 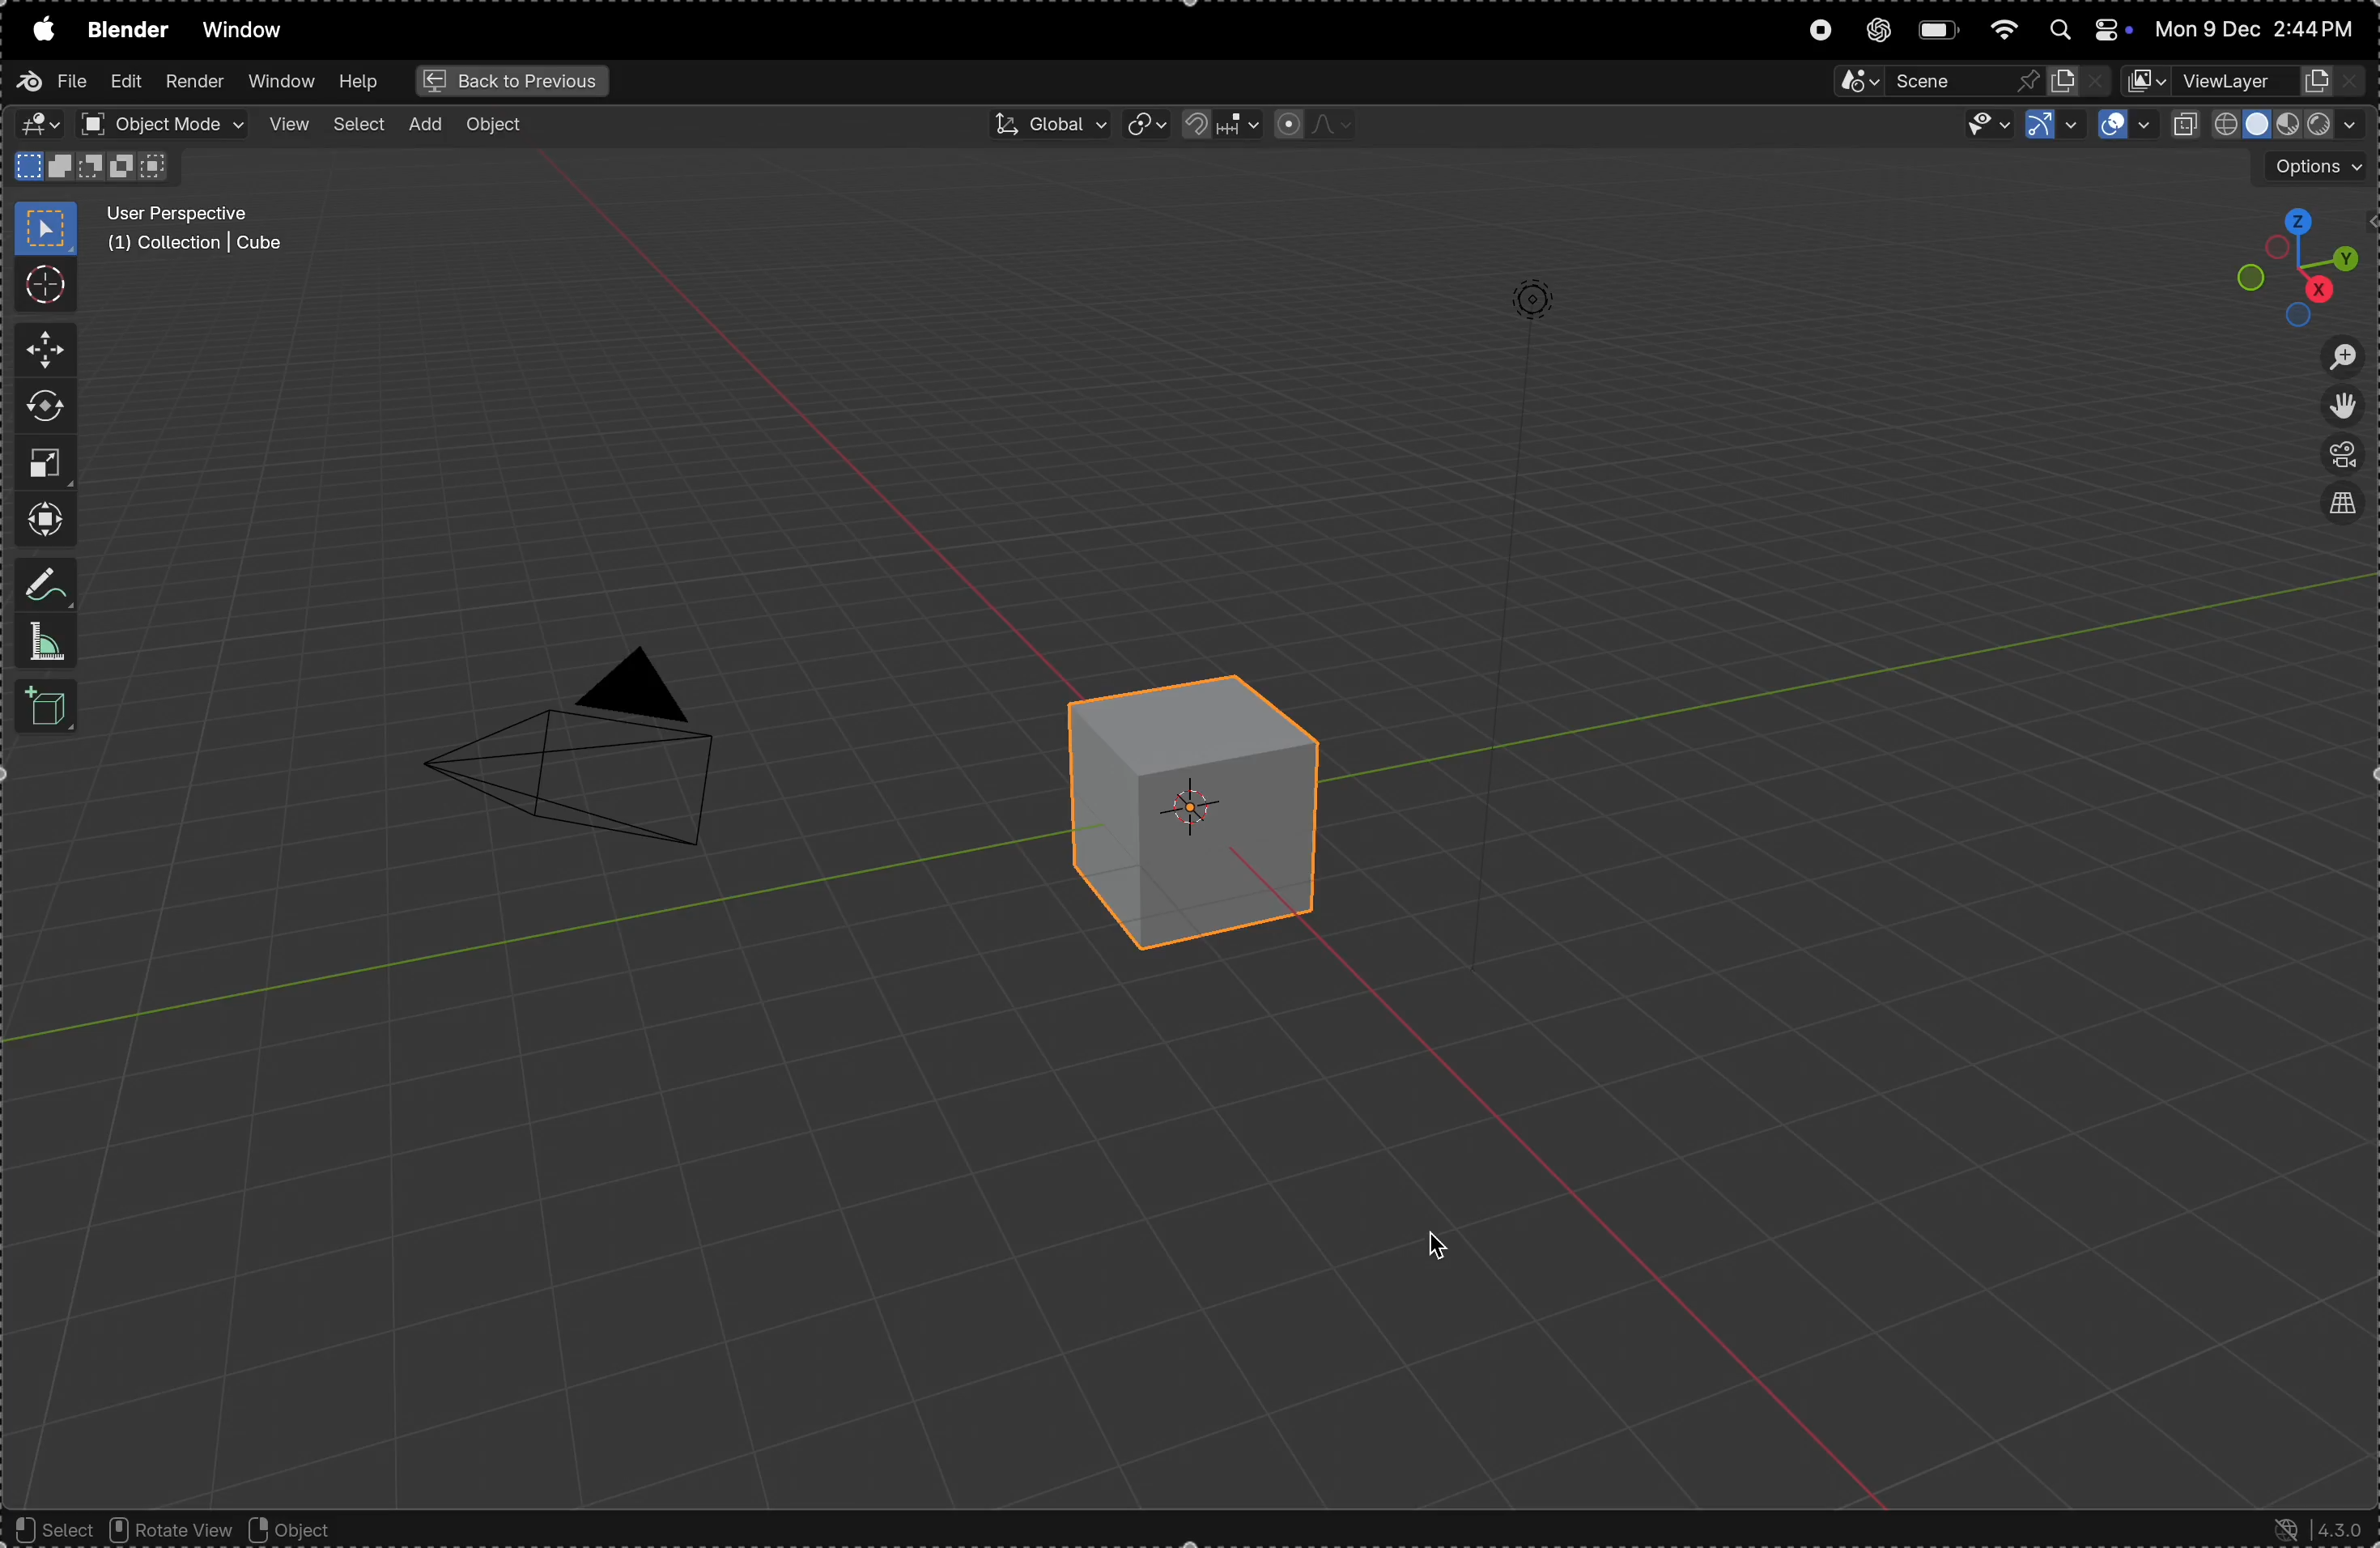 What do you see at coordinates (2250, 83) in the screenshot?
I see `view layer` at bounding box center [2250, 83].